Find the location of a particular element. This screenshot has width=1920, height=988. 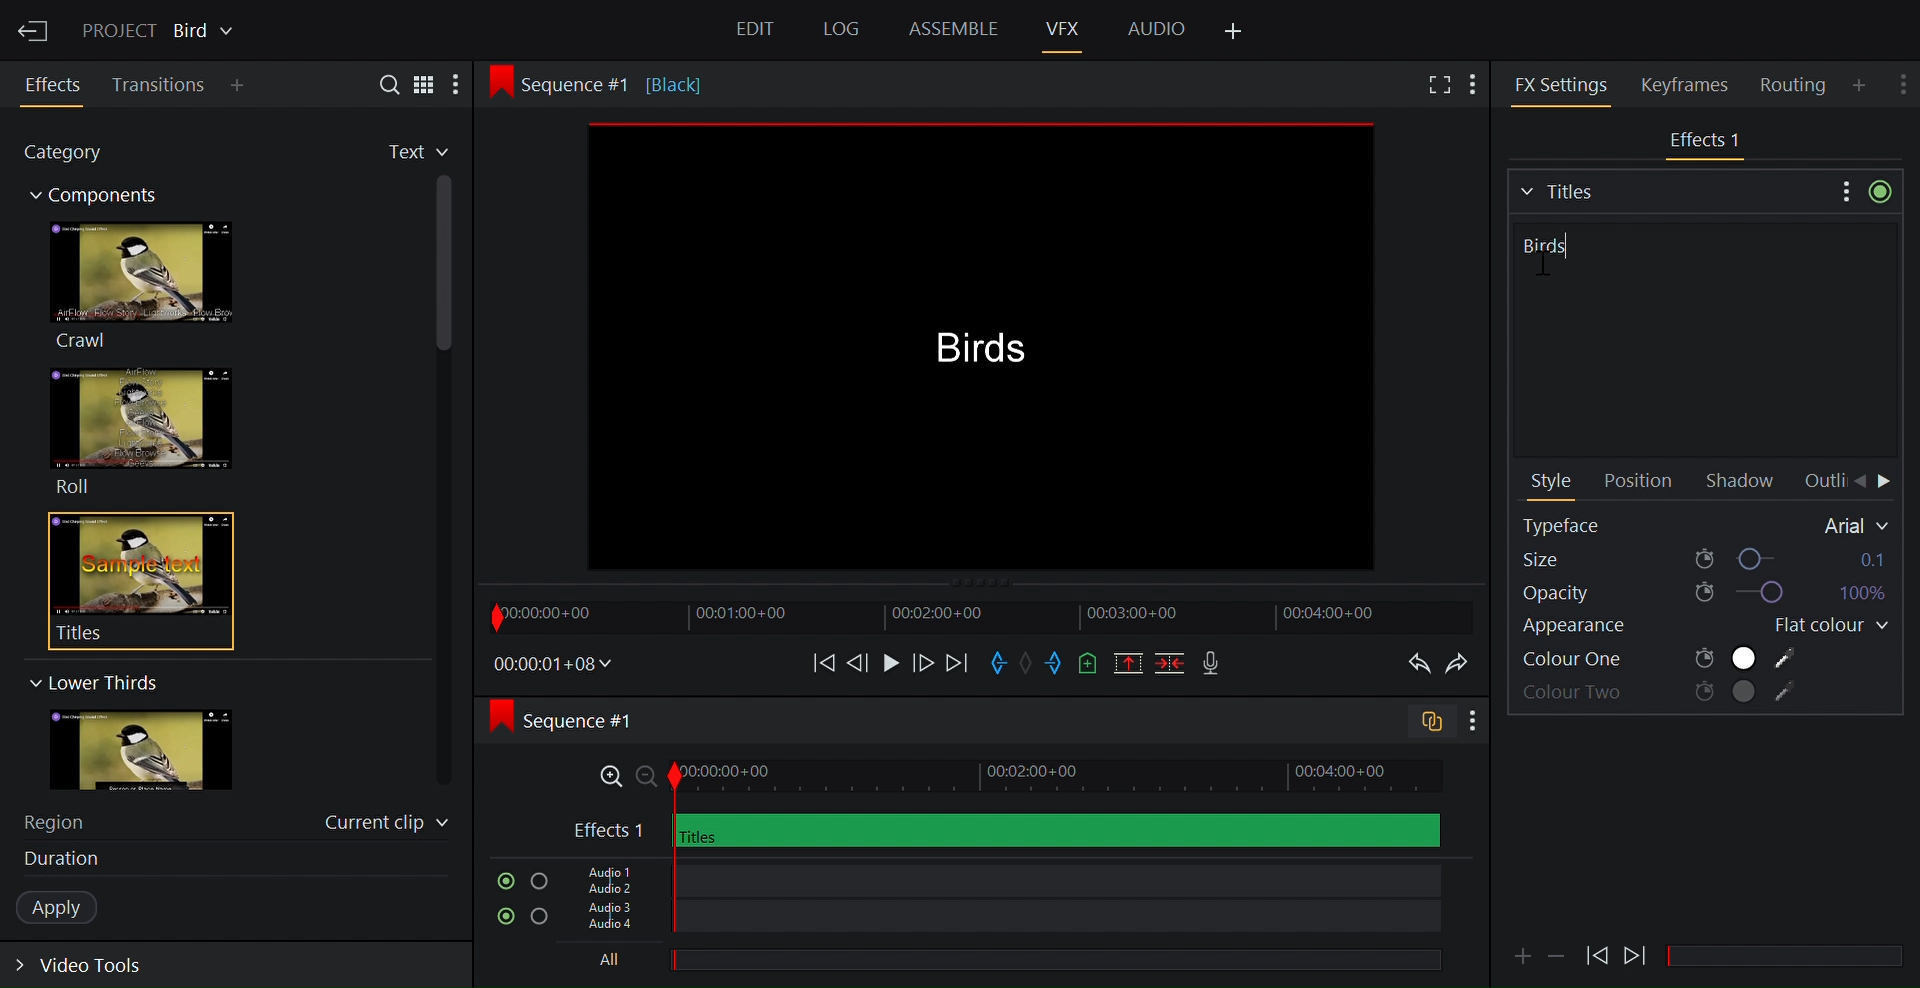

Show settings menu is located at coordinates (1843, 190).